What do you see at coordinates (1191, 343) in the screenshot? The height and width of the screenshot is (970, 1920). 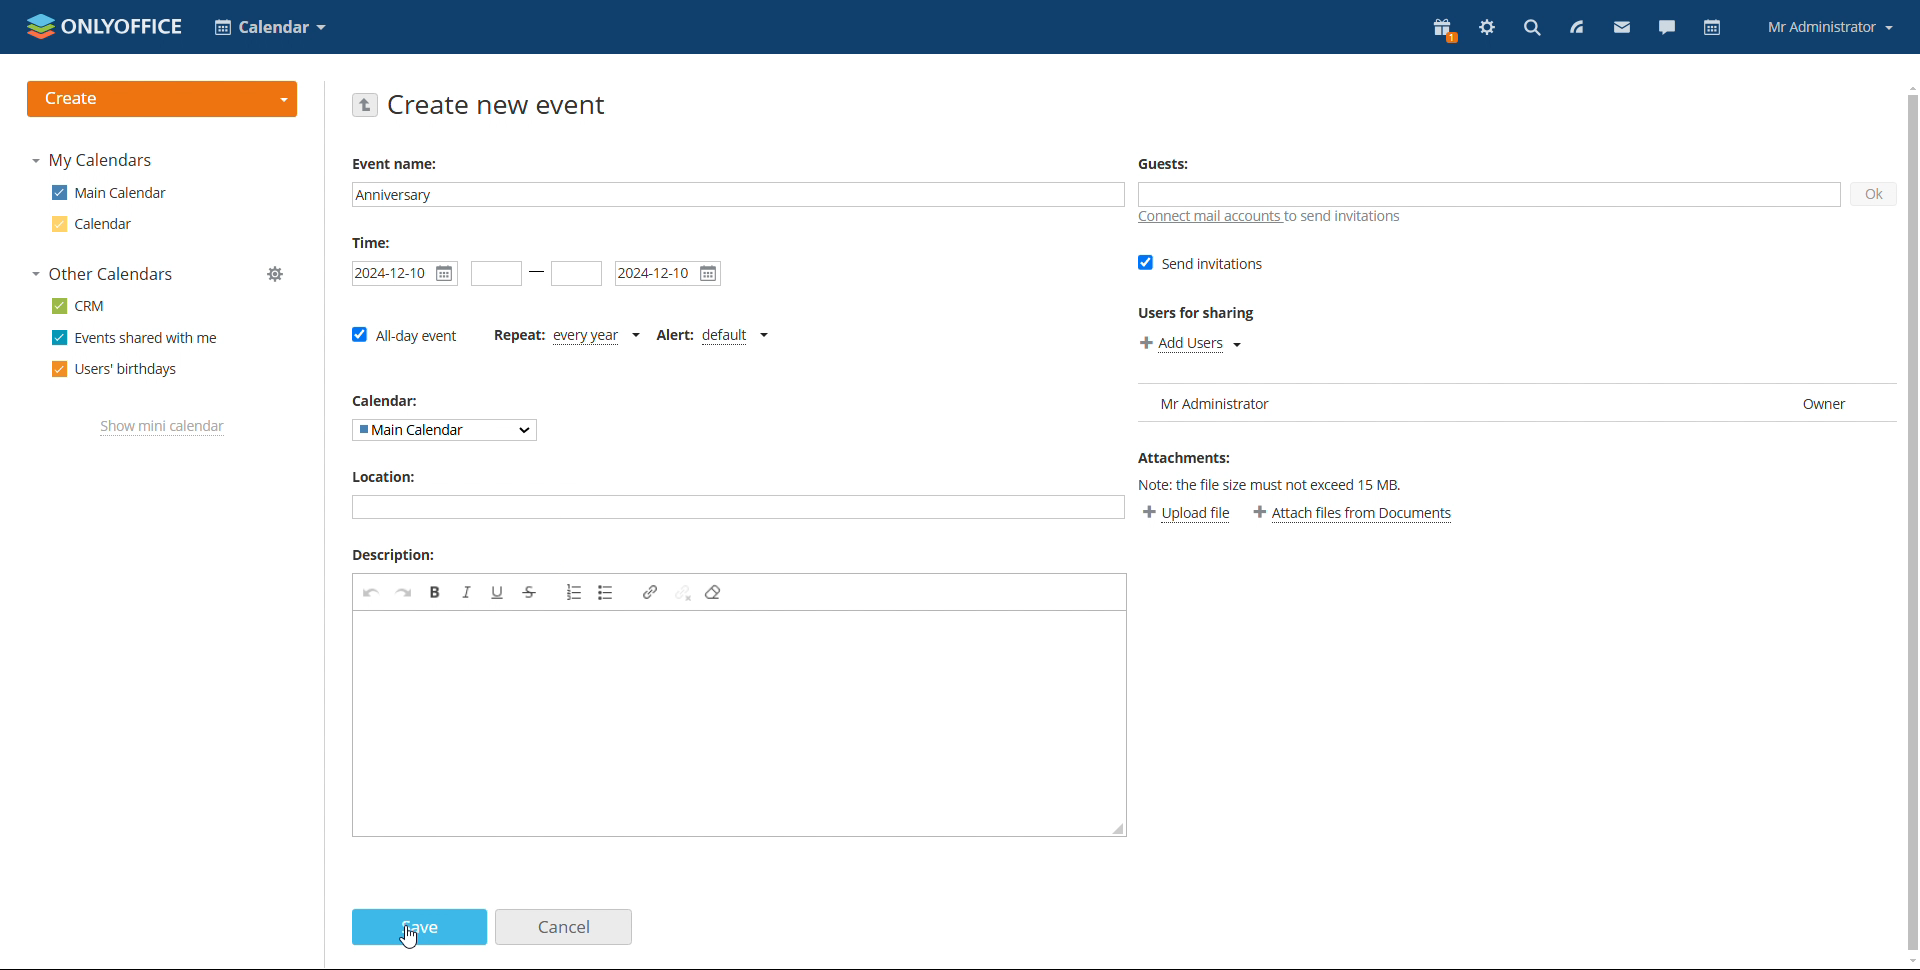 I see `add users` at bounding box center [1191, 343].